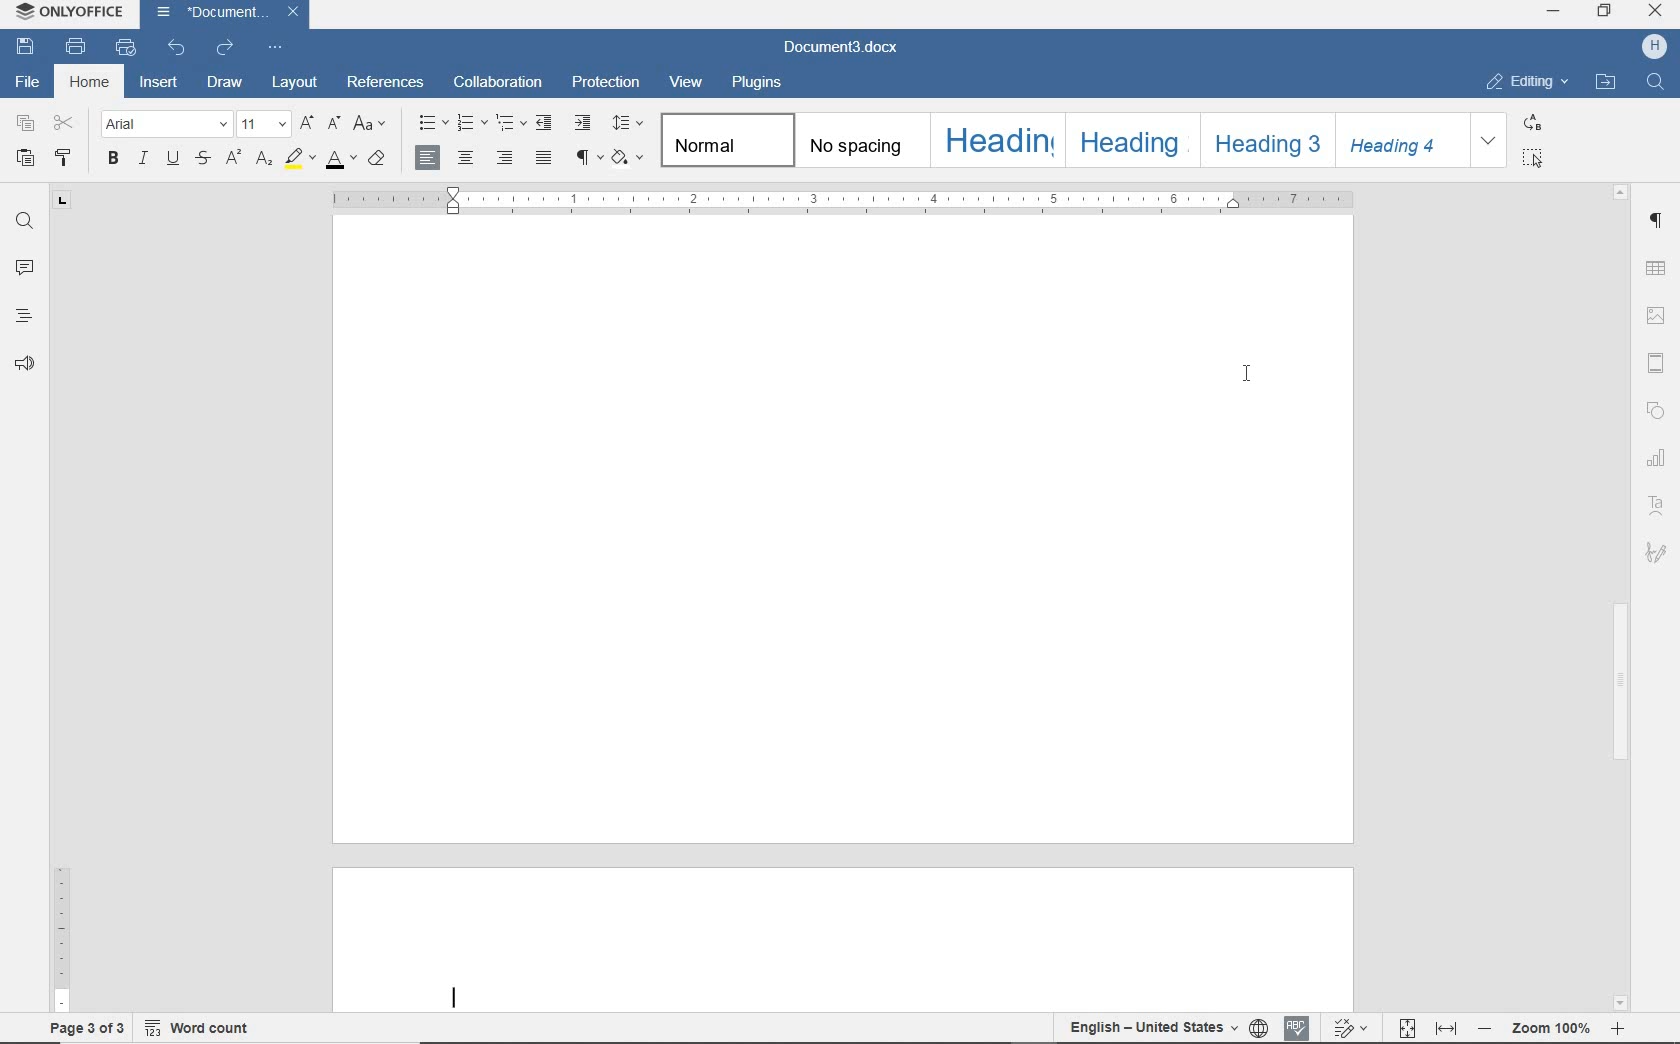  Describe the element at coordinates (113, 160) in the screenshot. I see `BOLD` at that location.